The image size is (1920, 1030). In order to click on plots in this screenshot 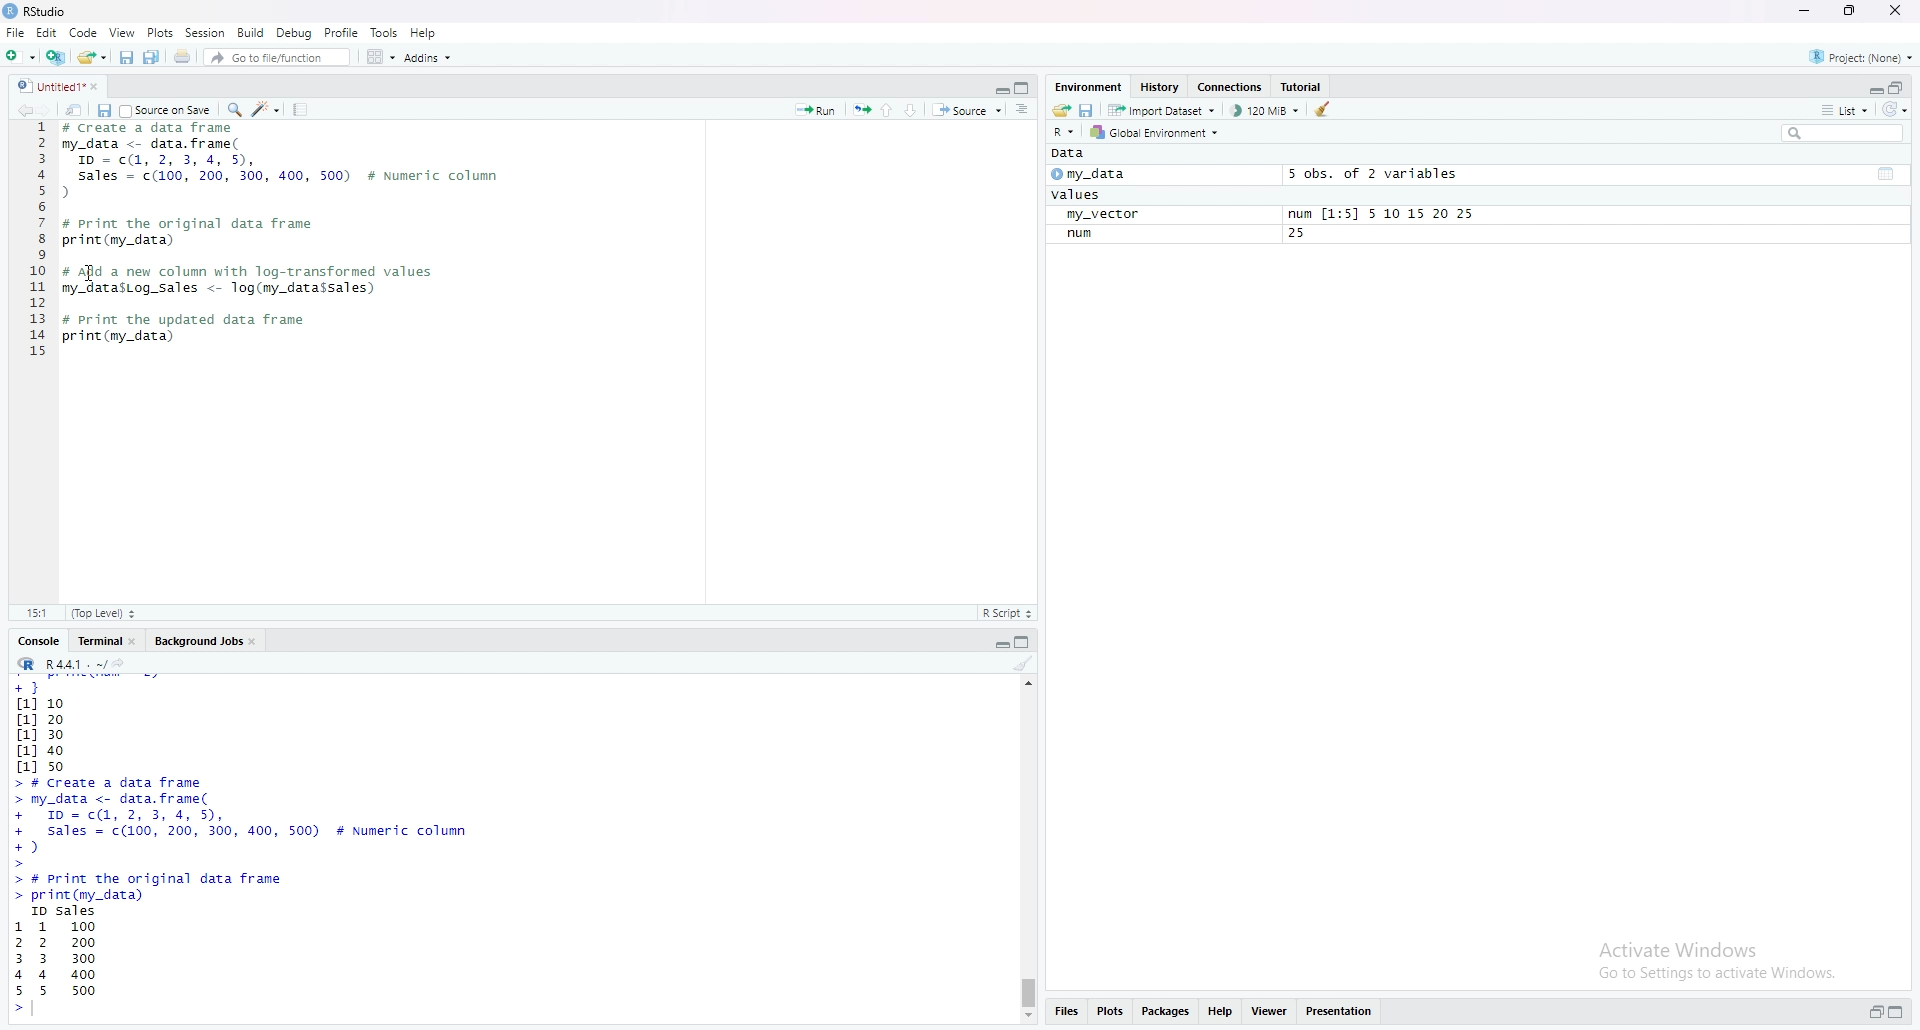, I will do `click(1112, 1015)`.